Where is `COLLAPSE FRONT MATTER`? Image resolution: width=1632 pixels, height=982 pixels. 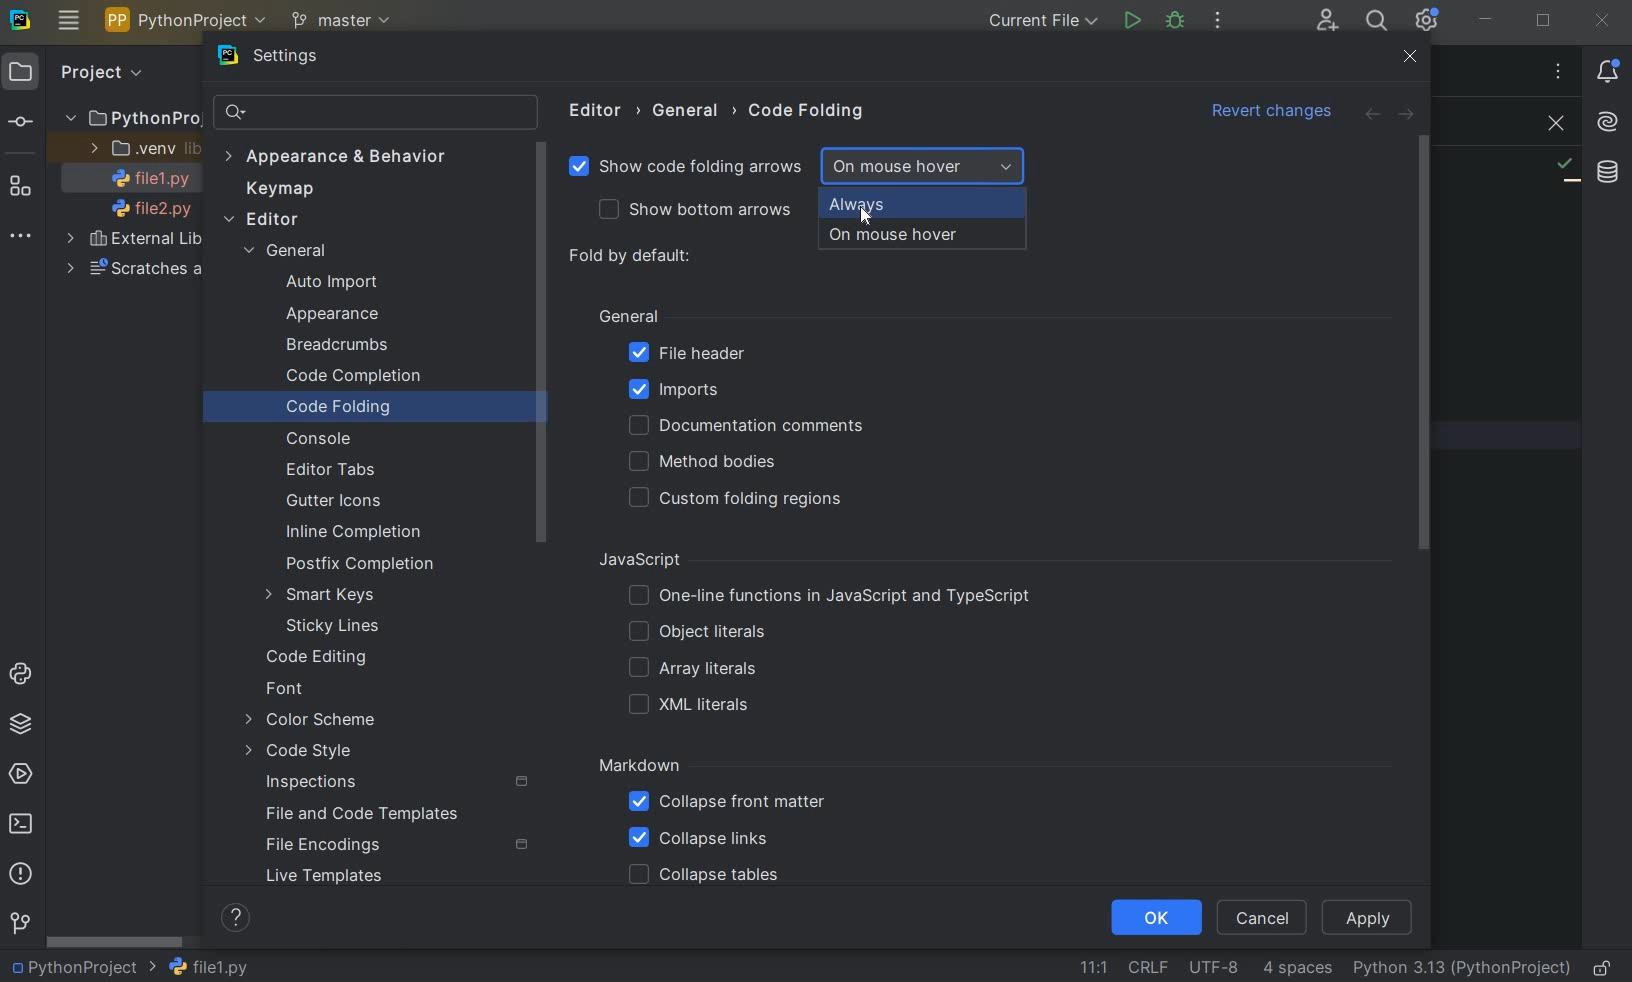
COLLAPSE FRONT MATTER is located at coordinates (727, 805).